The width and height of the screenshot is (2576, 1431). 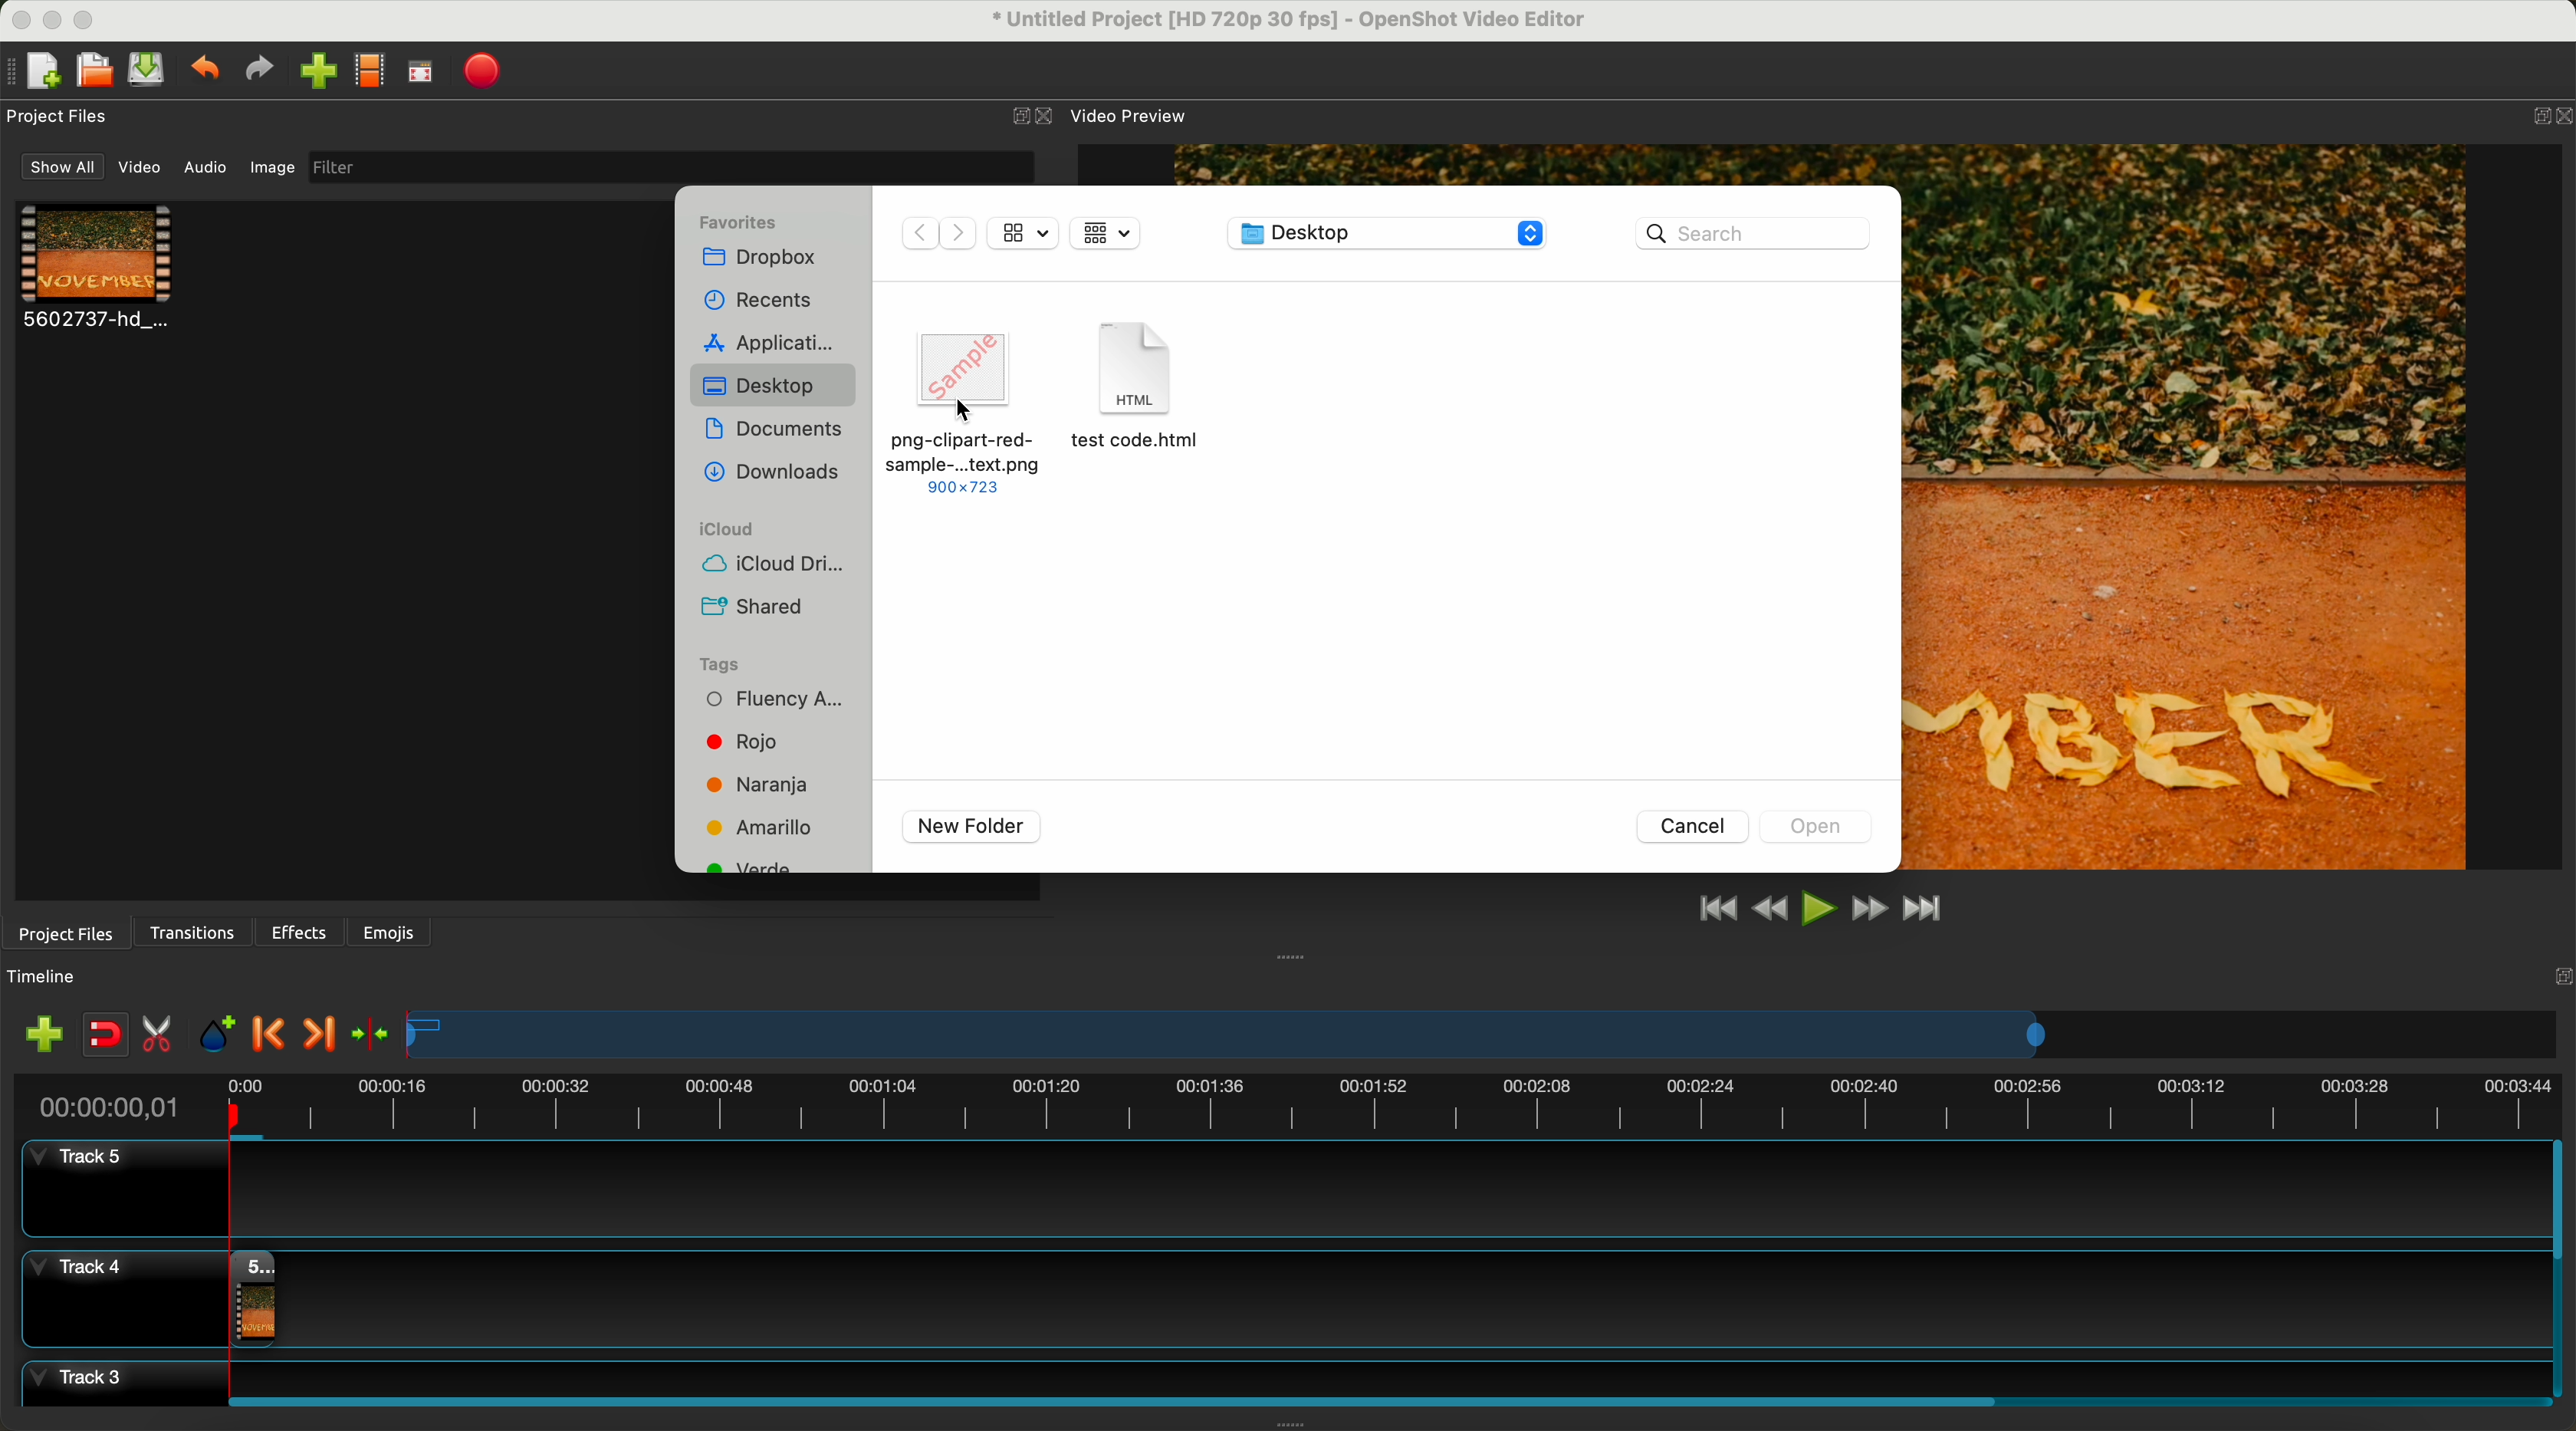 I want to click on export video, so click(x=489, y=71).